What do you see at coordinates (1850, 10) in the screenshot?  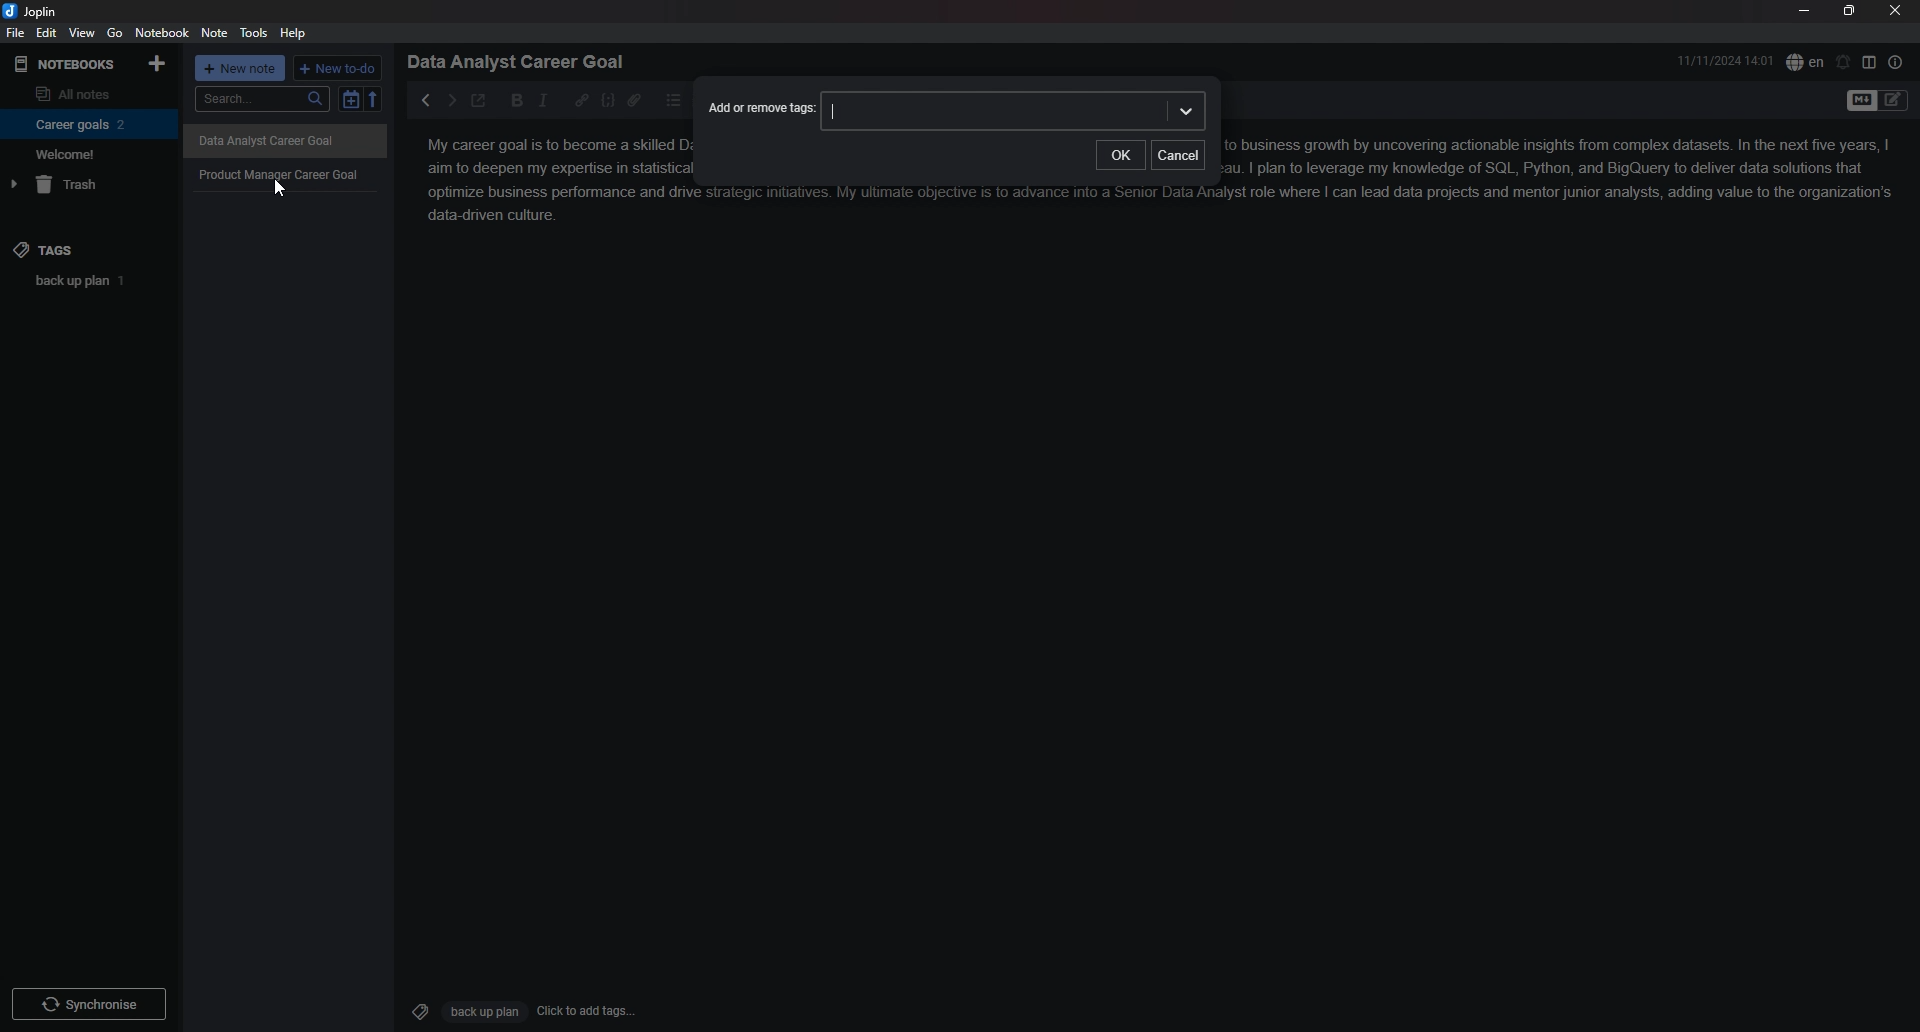 I see `resize` at bounding box center [1850, 10].